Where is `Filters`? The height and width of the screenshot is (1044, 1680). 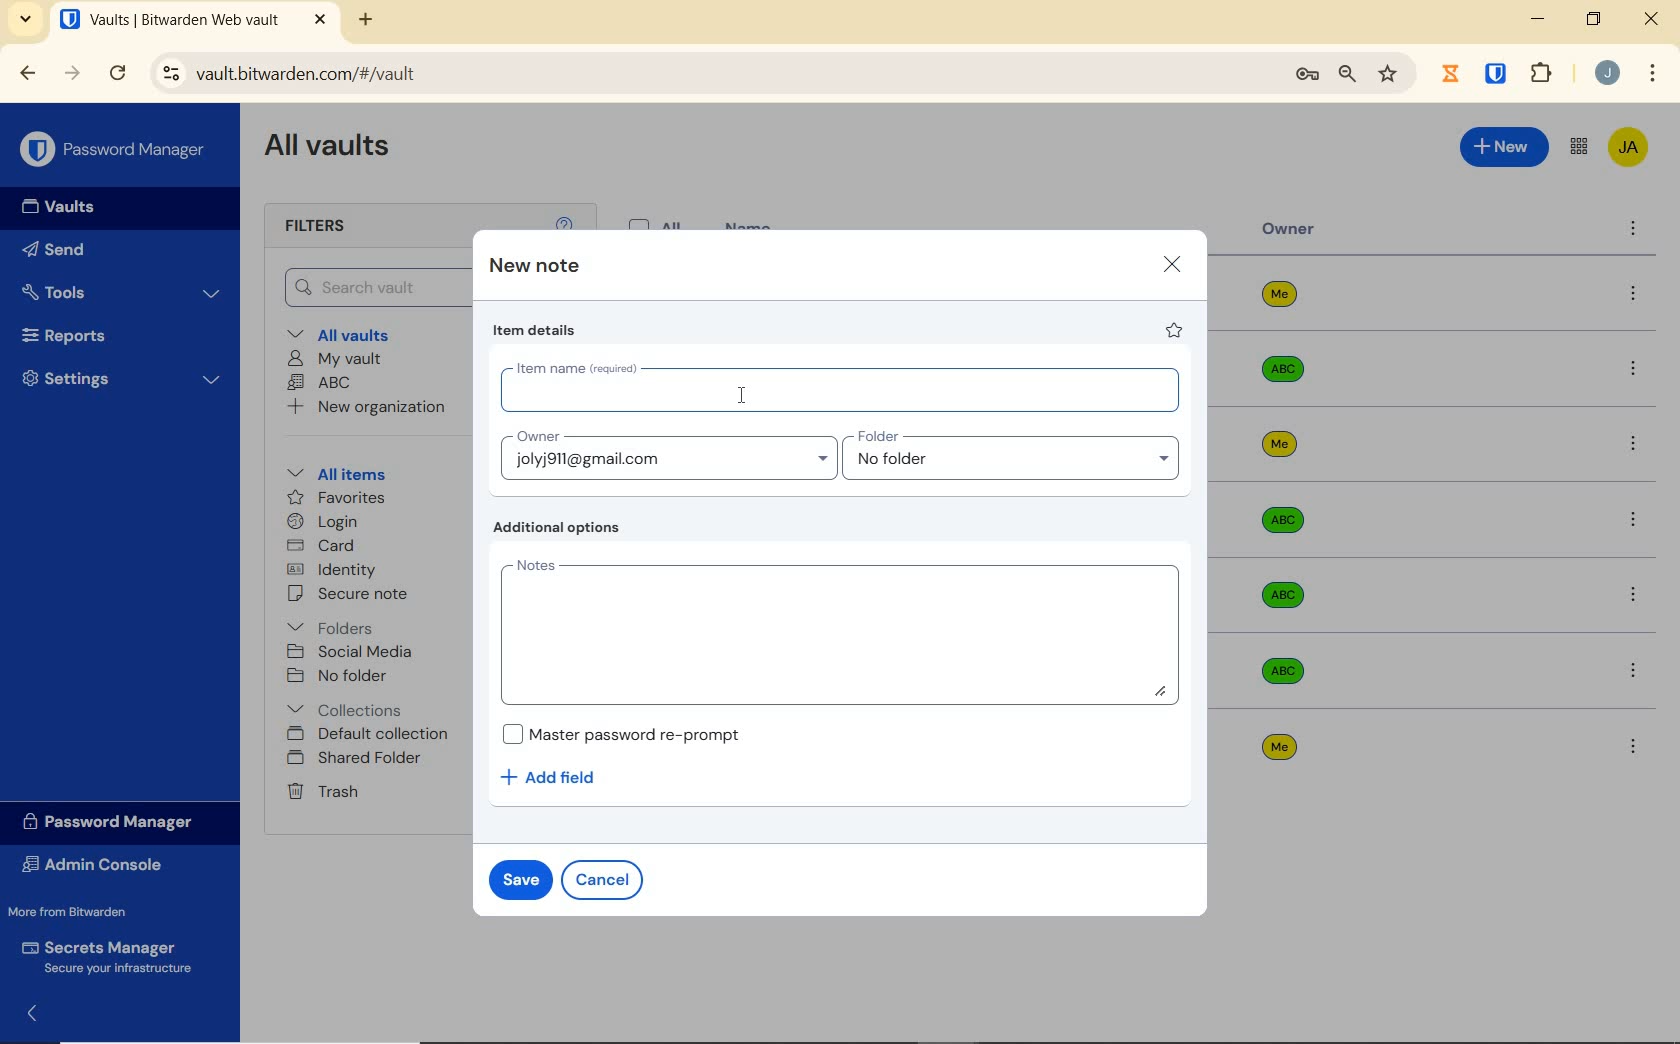
Filters is located at coordinates (319, 227).